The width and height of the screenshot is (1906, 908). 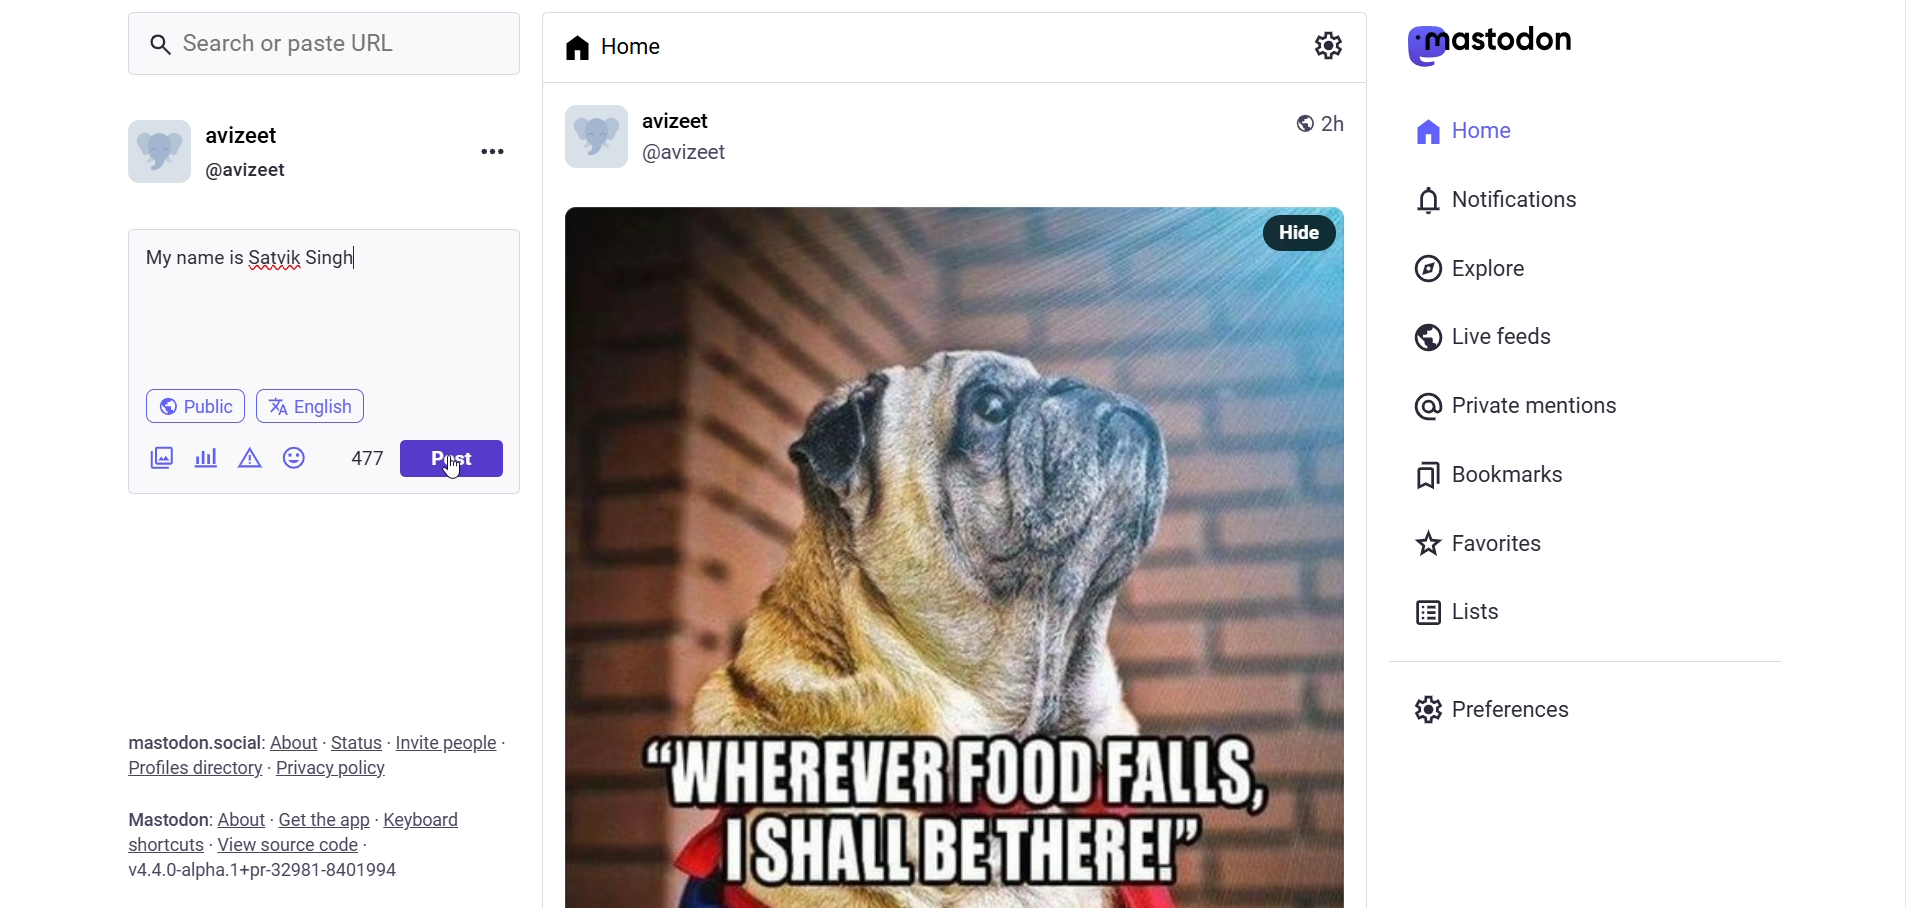 I want to click on avizeet, so click(x=688, y=119).